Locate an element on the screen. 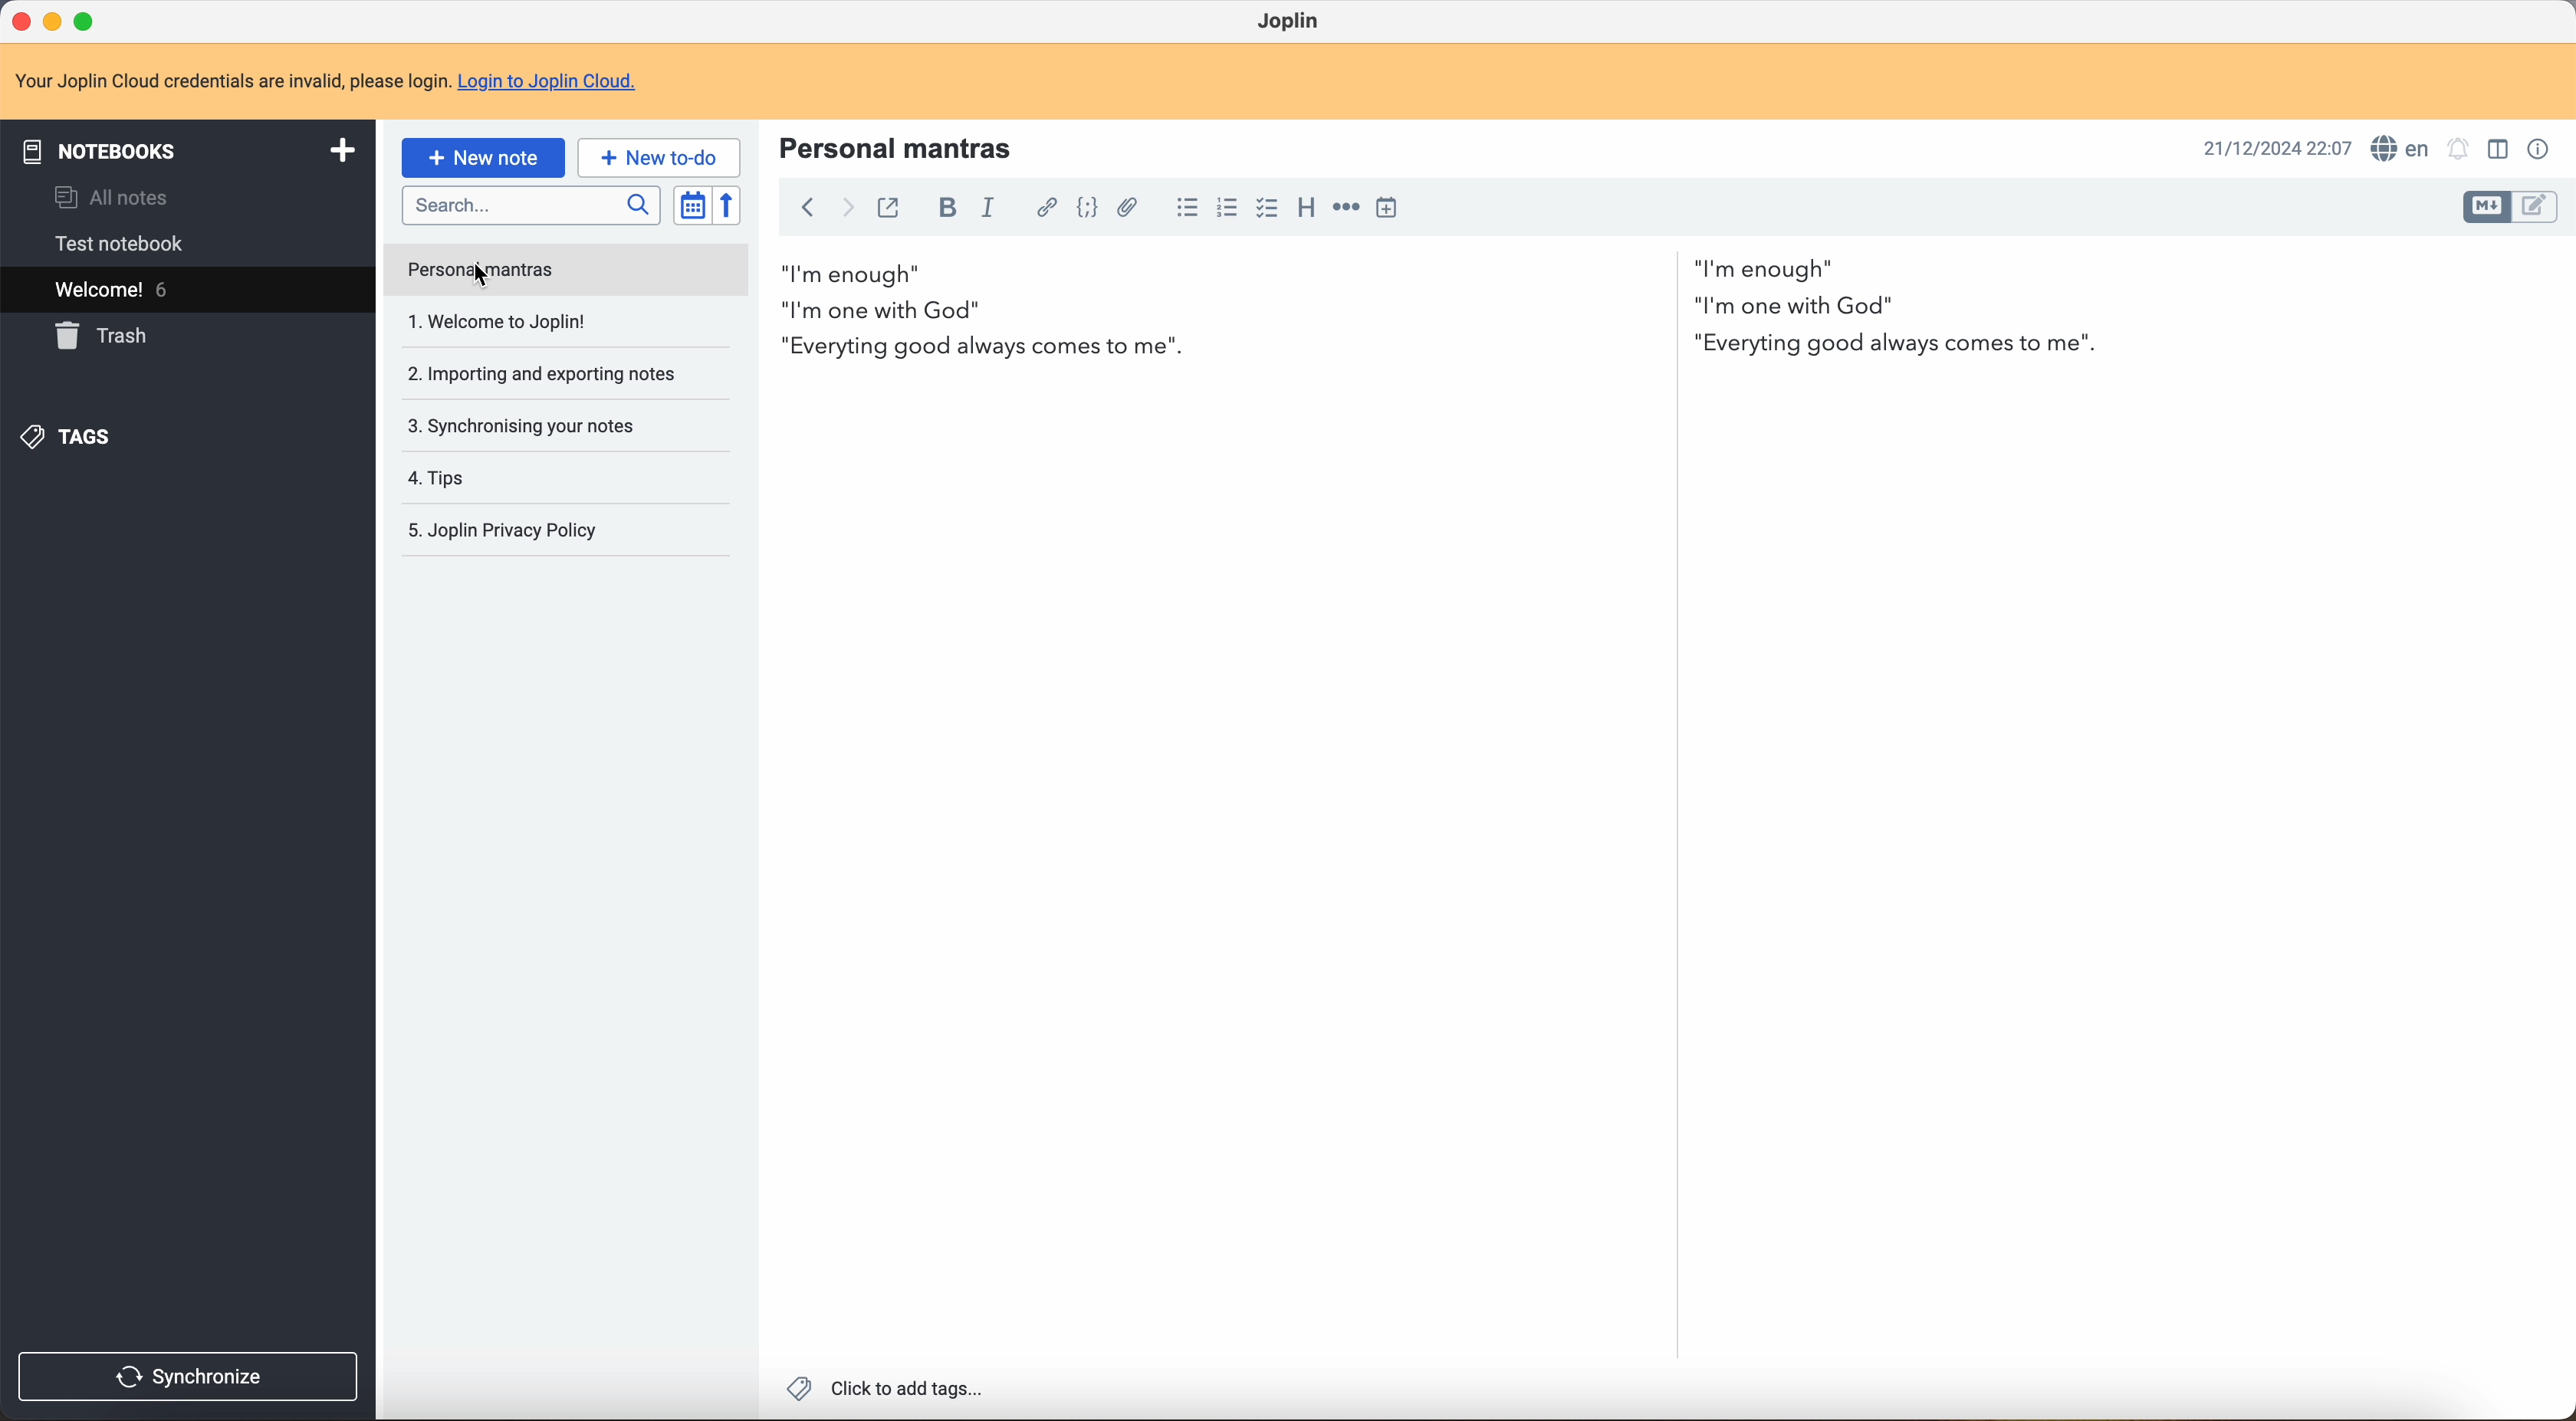 Image resolution: width=2576 pixels, height=1421 pixels. toggle editor layout is located at coordinates (2540, 204).